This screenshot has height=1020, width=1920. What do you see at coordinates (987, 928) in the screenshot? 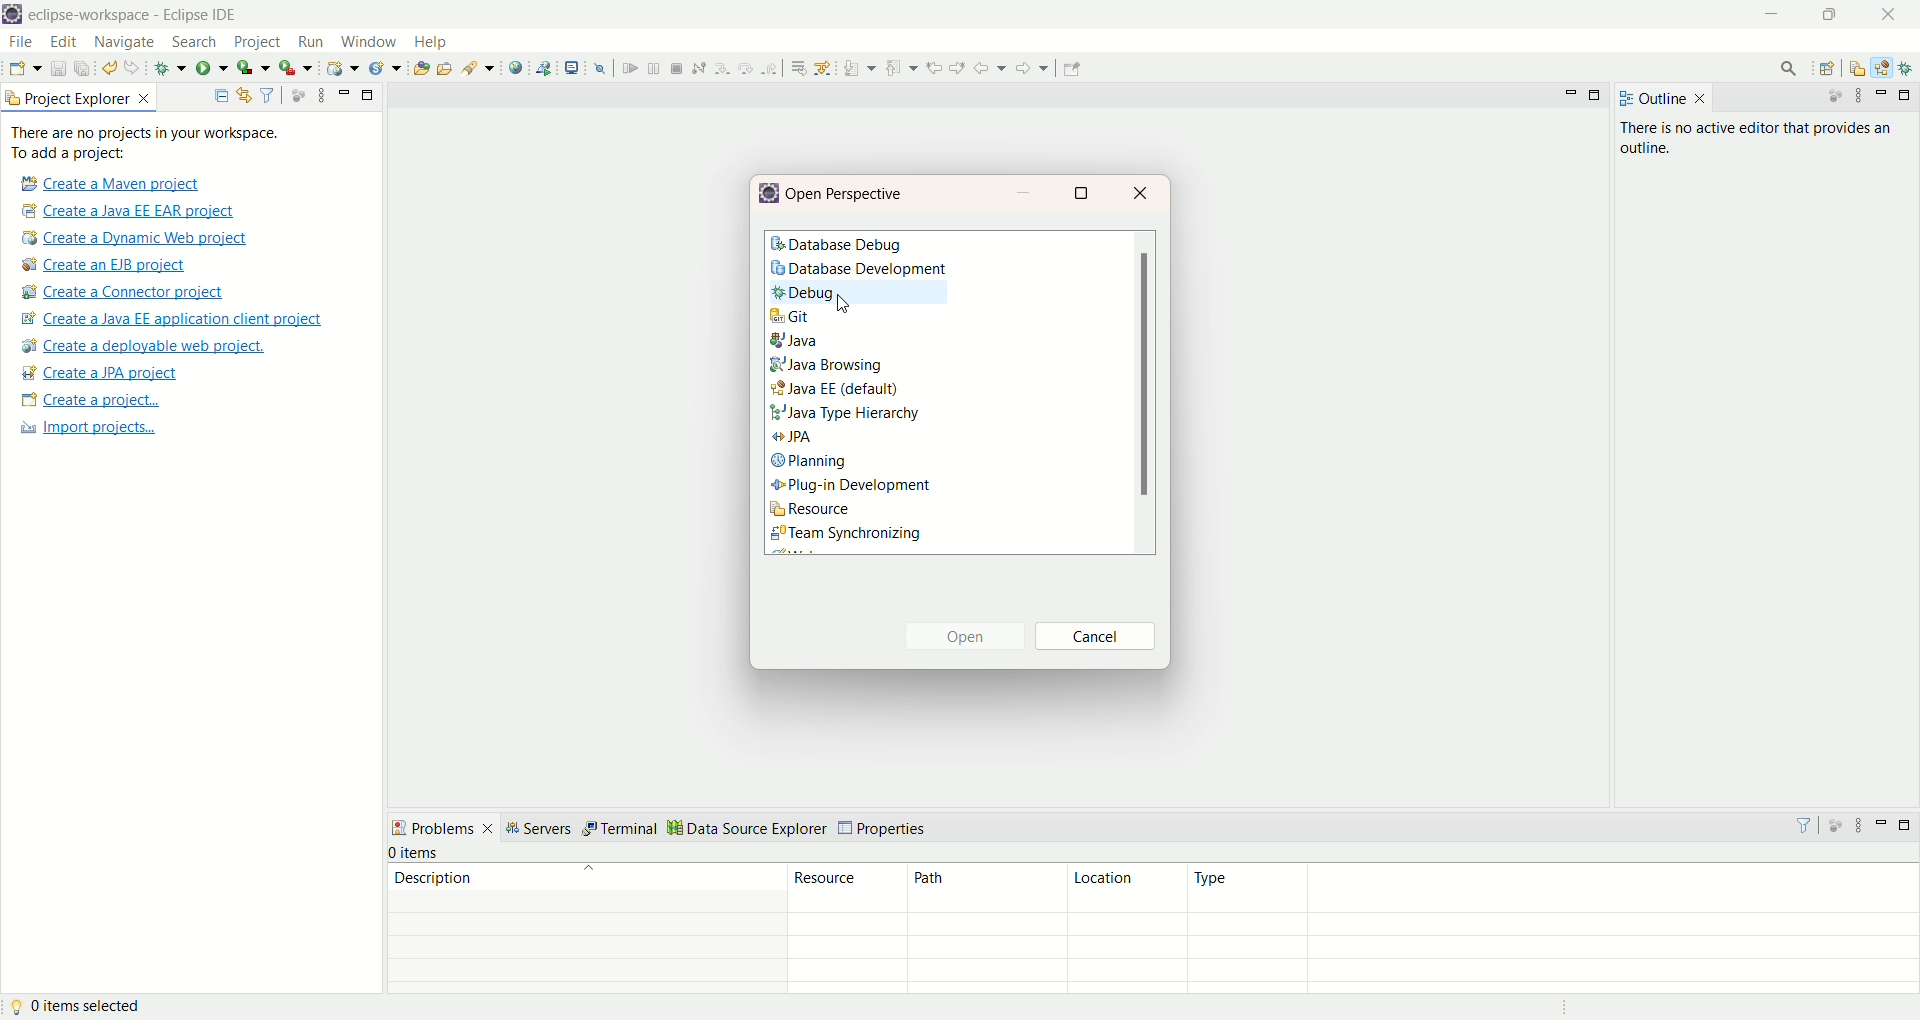
I see `path` at bounding box center [987, 928].